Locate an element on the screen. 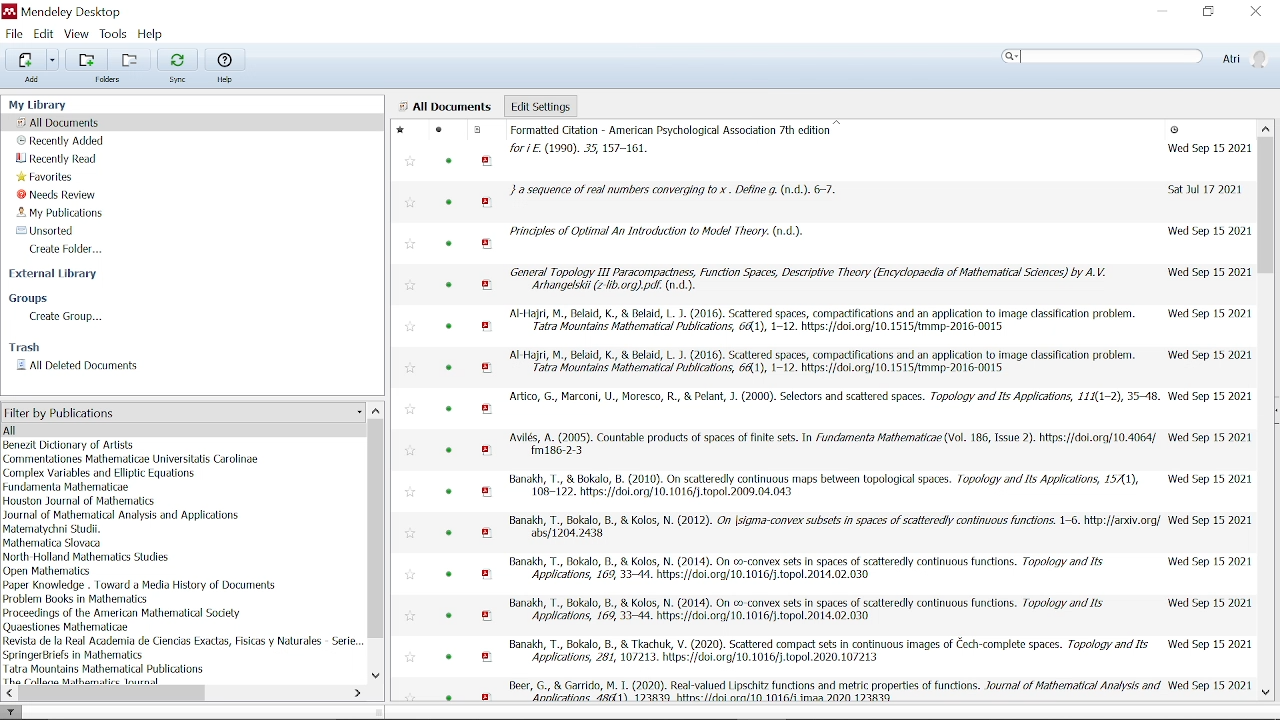 The image size is (1280, 720). Vertical scrollbar for files is located at coordinates (1266, 205).